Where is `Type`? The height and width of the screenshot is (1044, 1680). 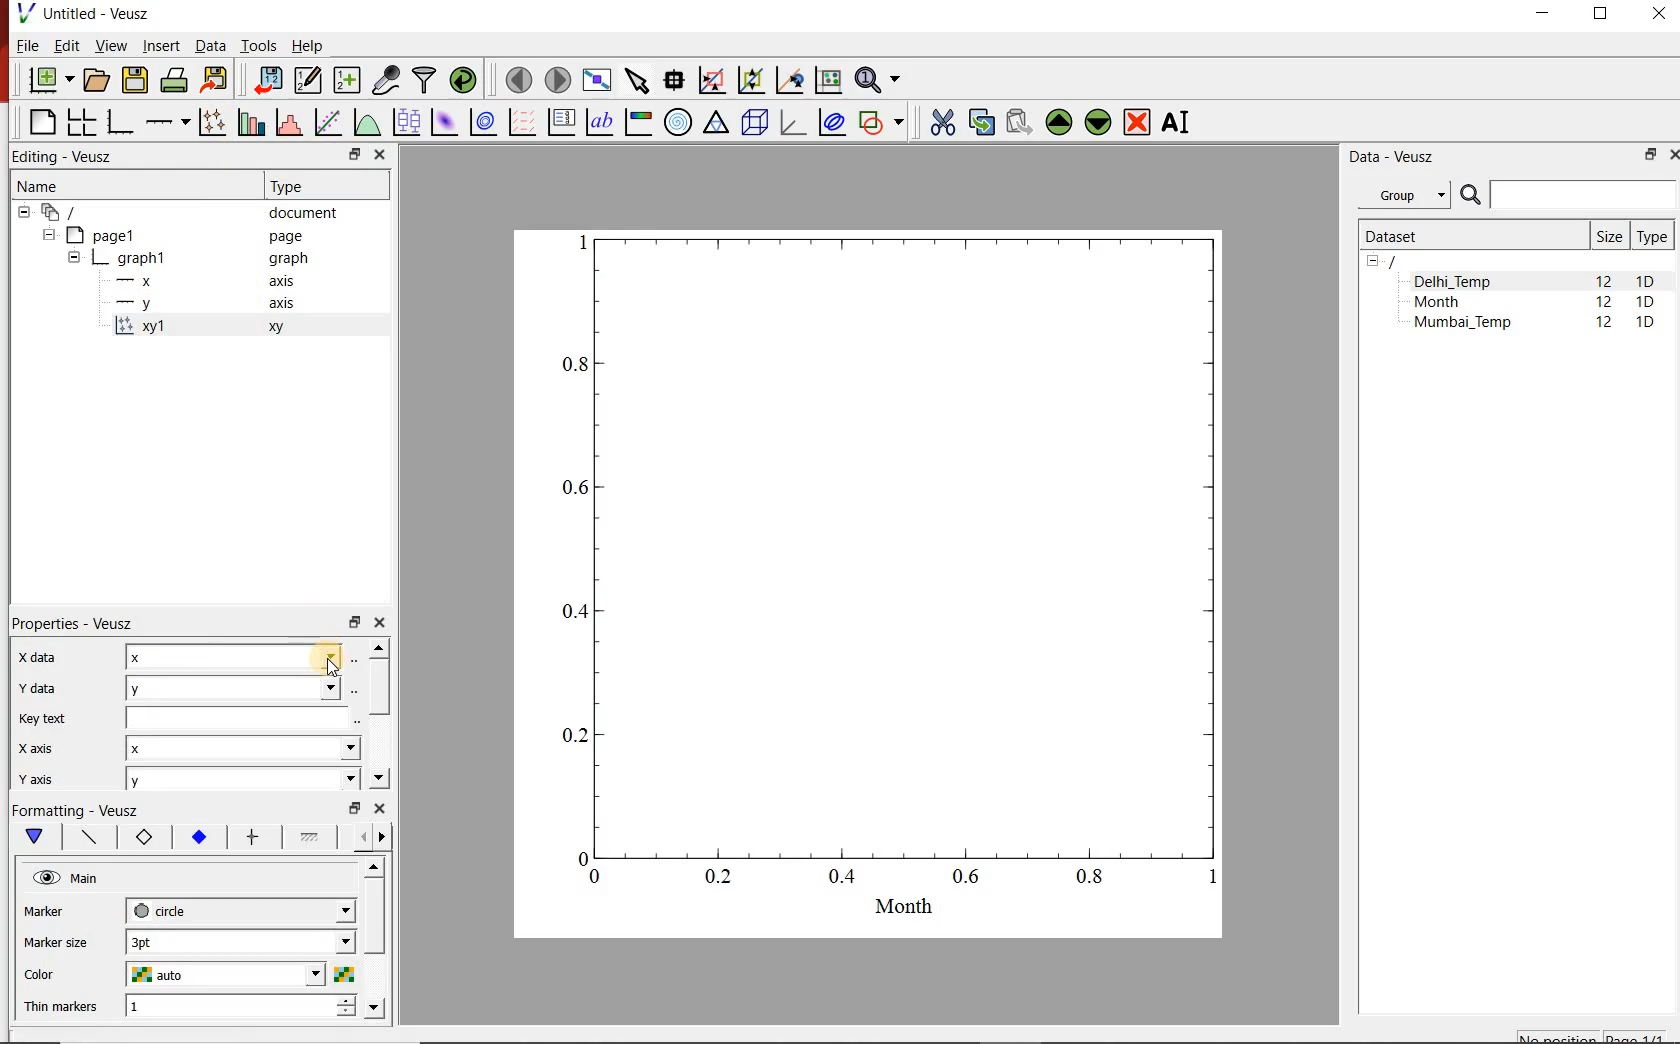 Type is located at coordinates (1652, 236).